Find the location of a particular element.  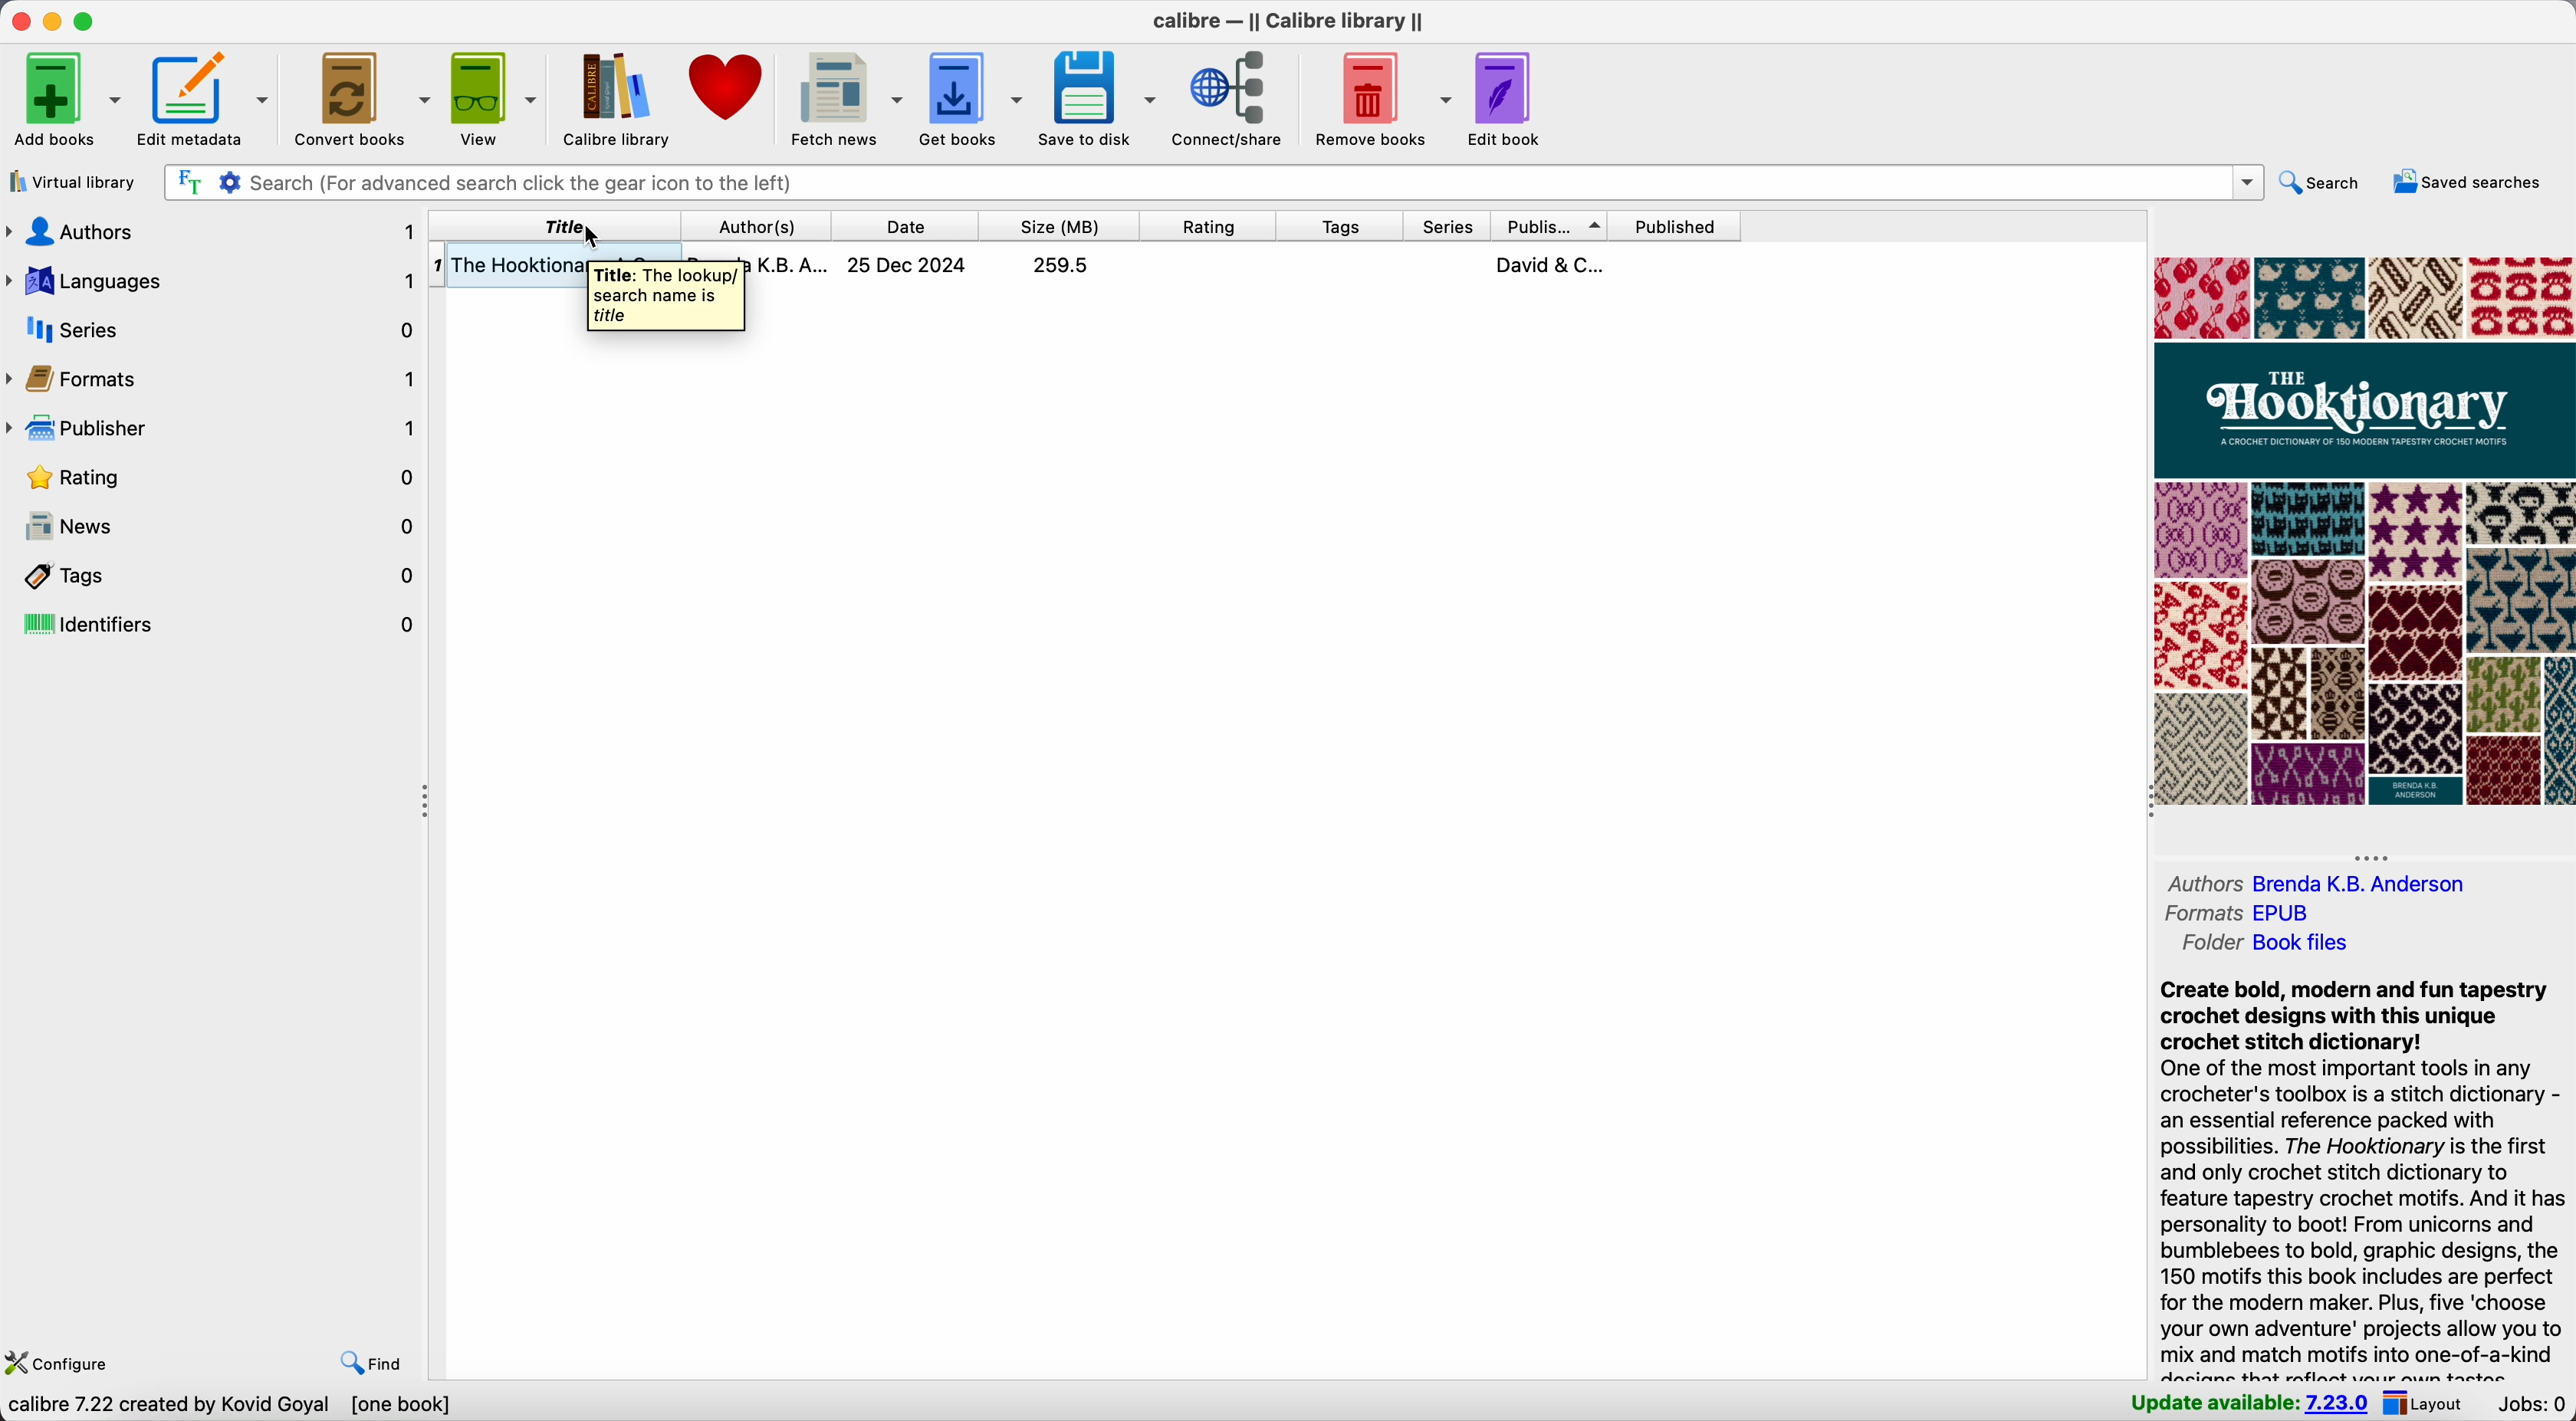

tags is located at coordinates (1346, 225).